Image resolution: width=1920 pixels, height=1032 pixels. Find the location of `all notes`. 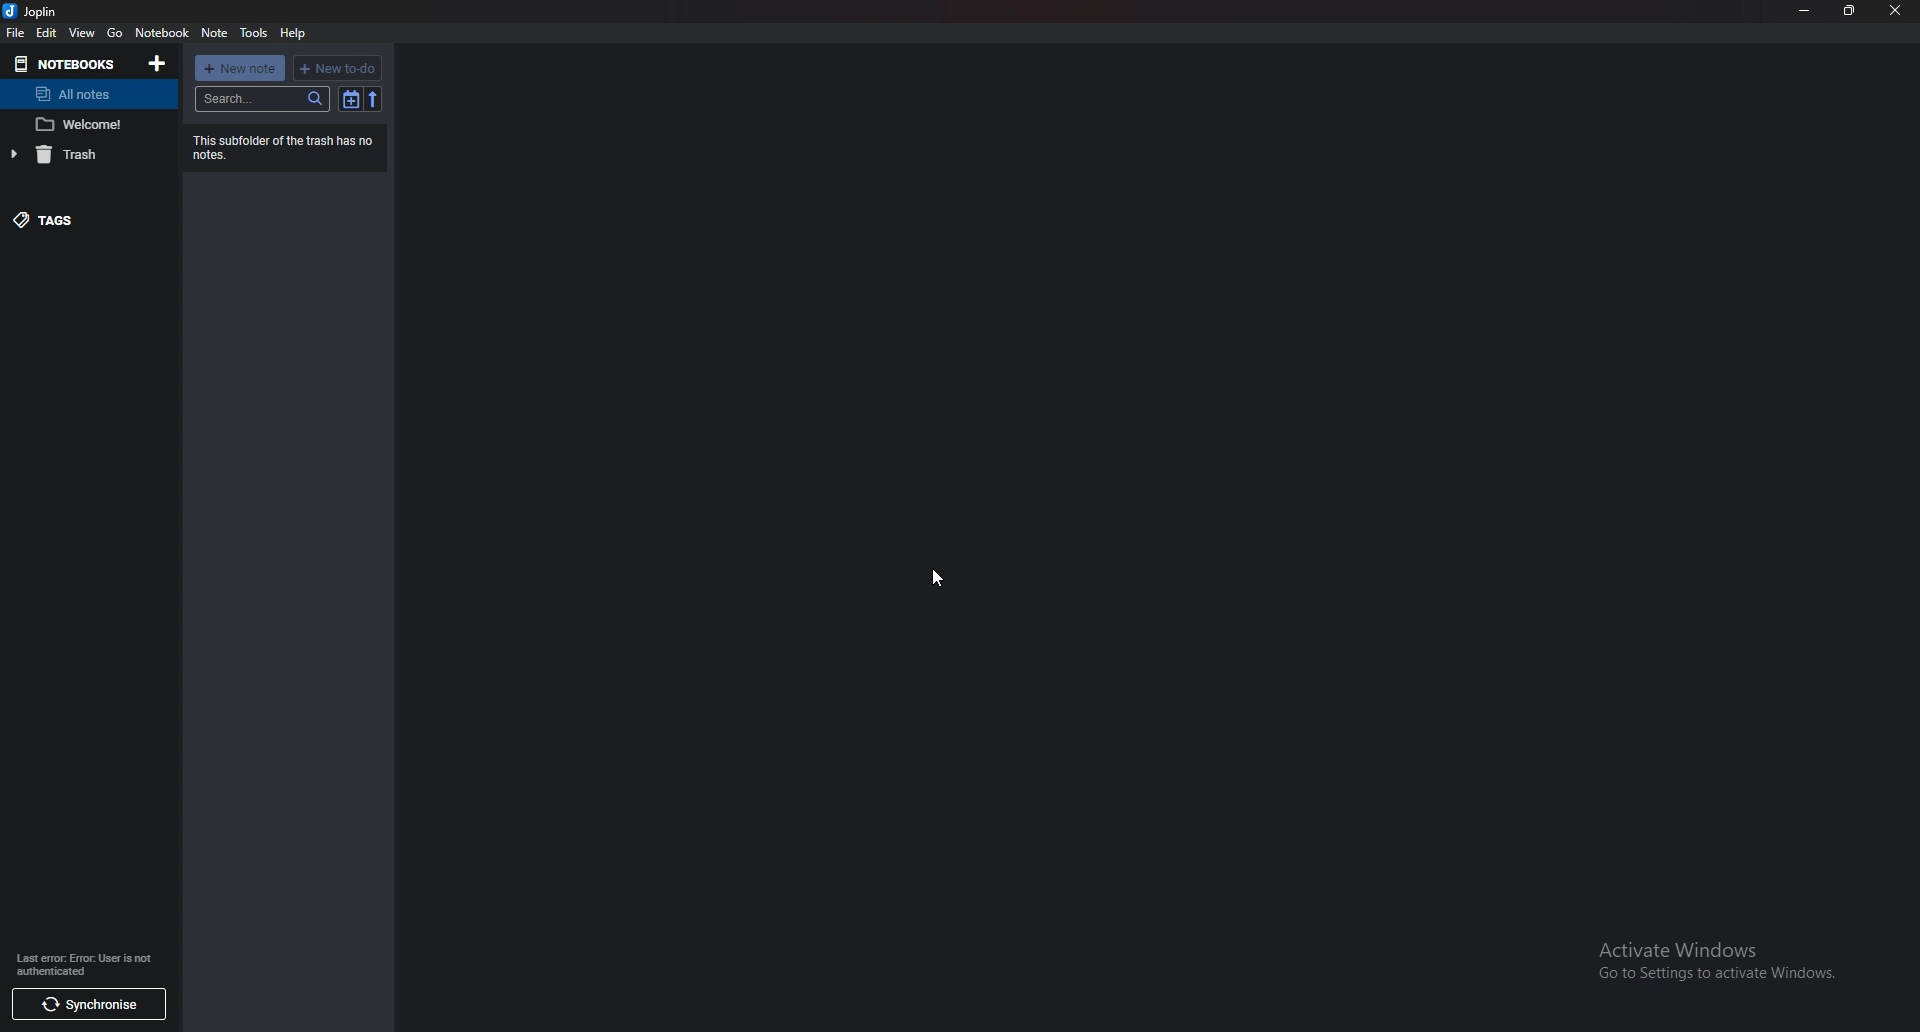

all notes is located at coordinates (79, 95).